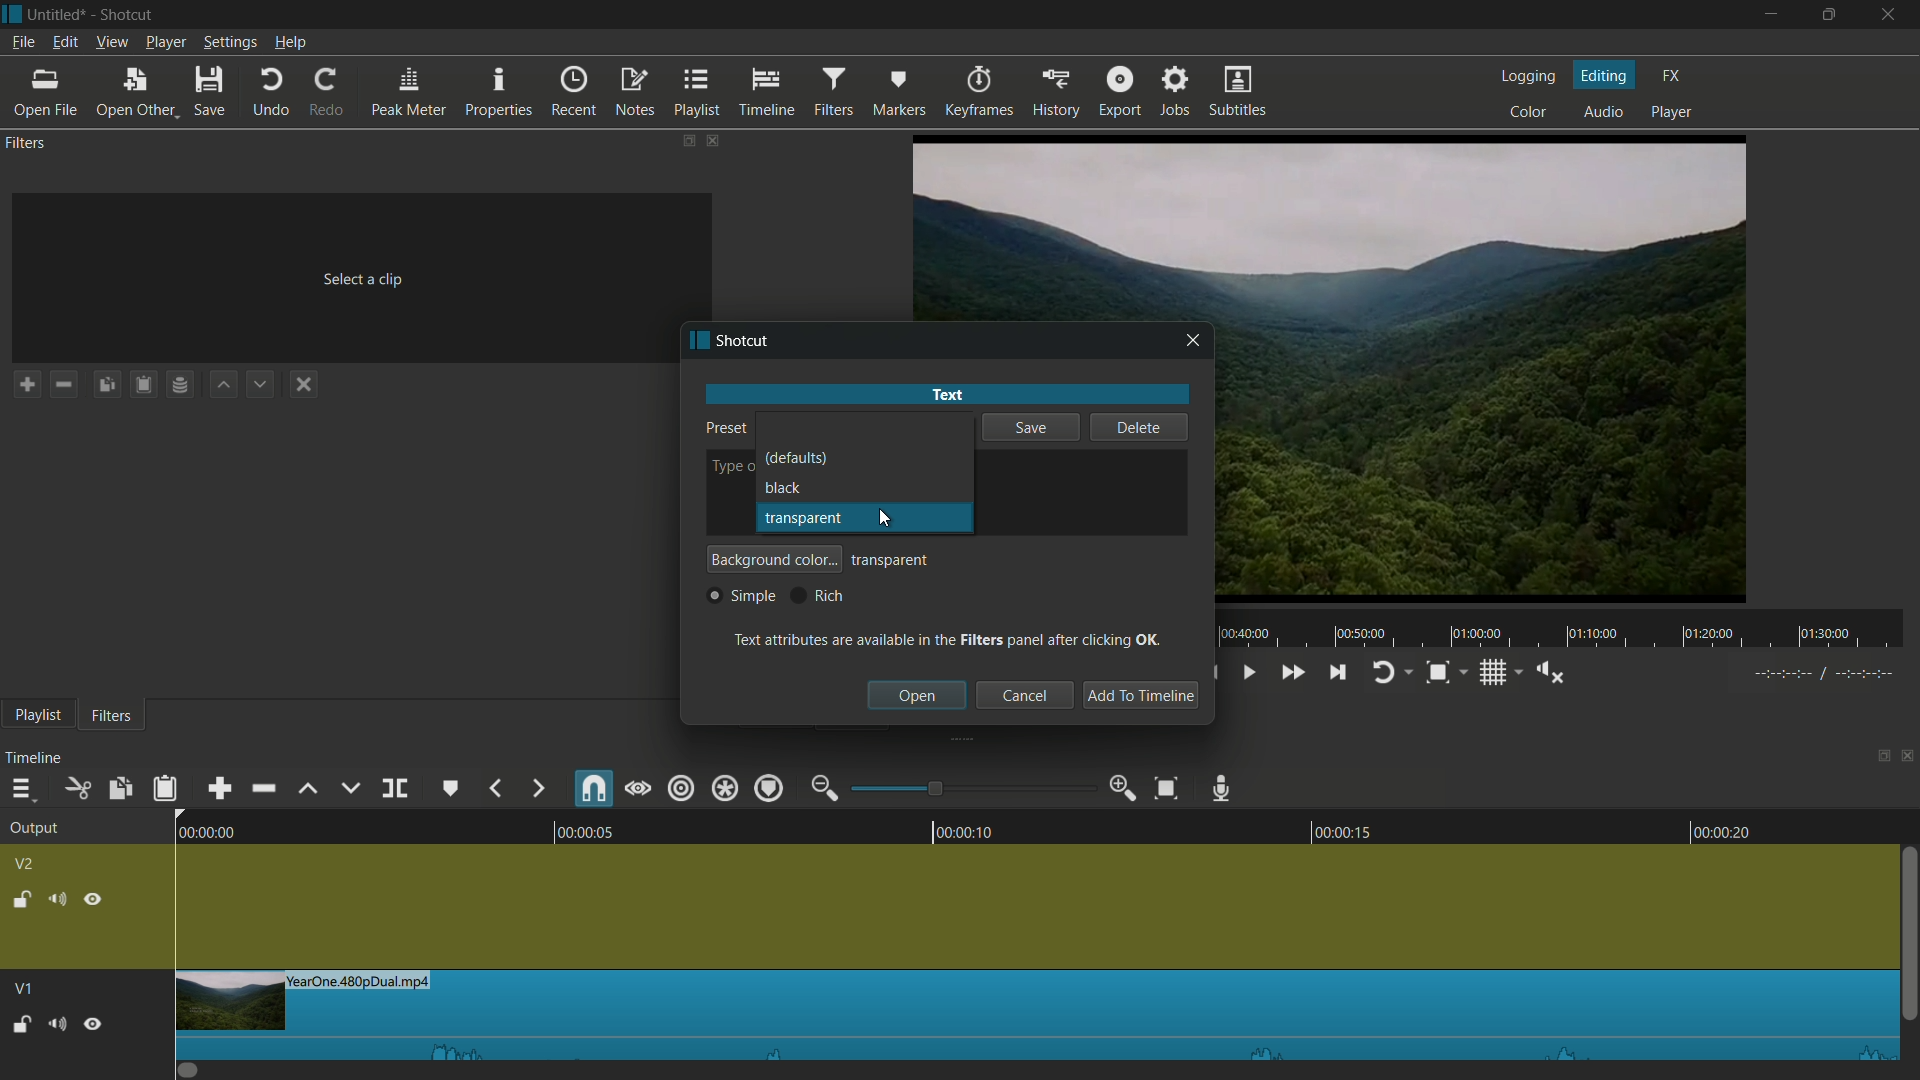 Image resolution: width=1920 pixels, height=1080 pixels. Describe the element at coordinates (1877, 759) in the screenshot. I see `change layout` at that location.